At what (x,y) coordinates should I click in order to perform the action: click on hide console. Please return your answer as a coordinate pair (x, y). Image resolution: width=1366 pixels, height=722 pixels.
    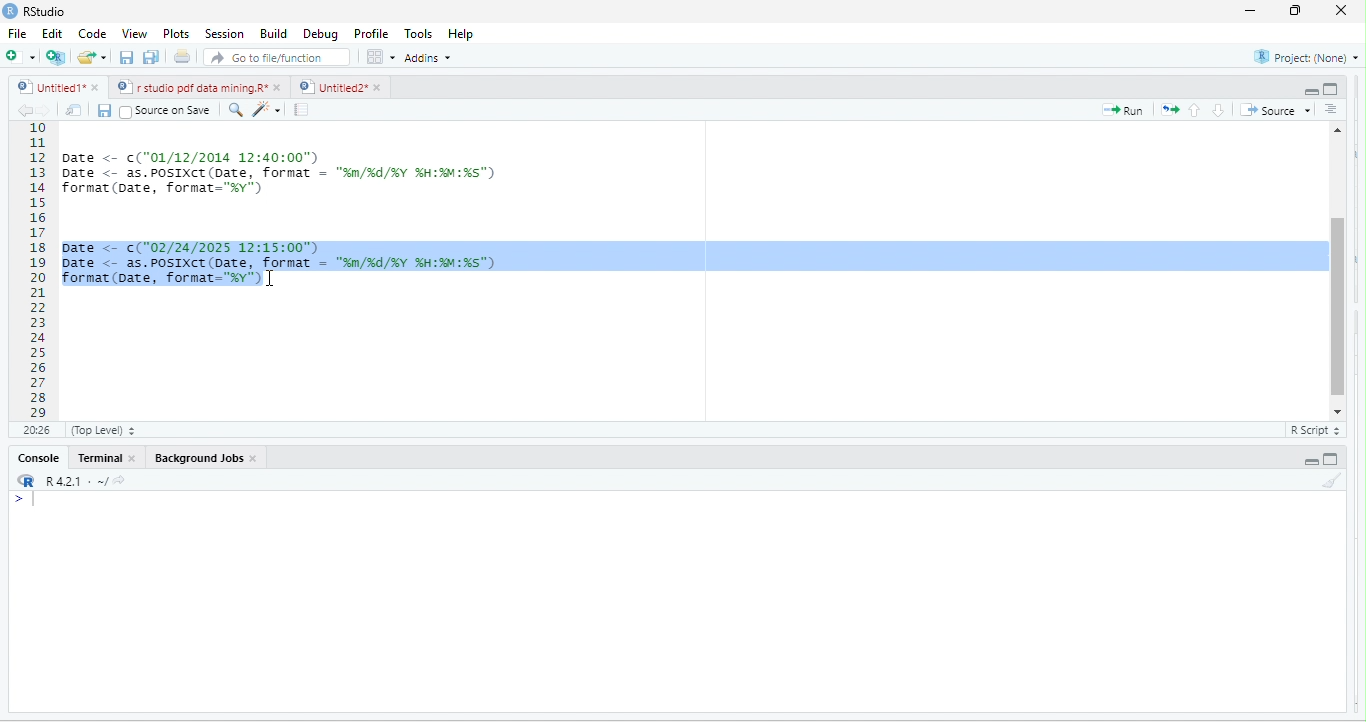
    Looking at the image, I should click on (1334, 458).